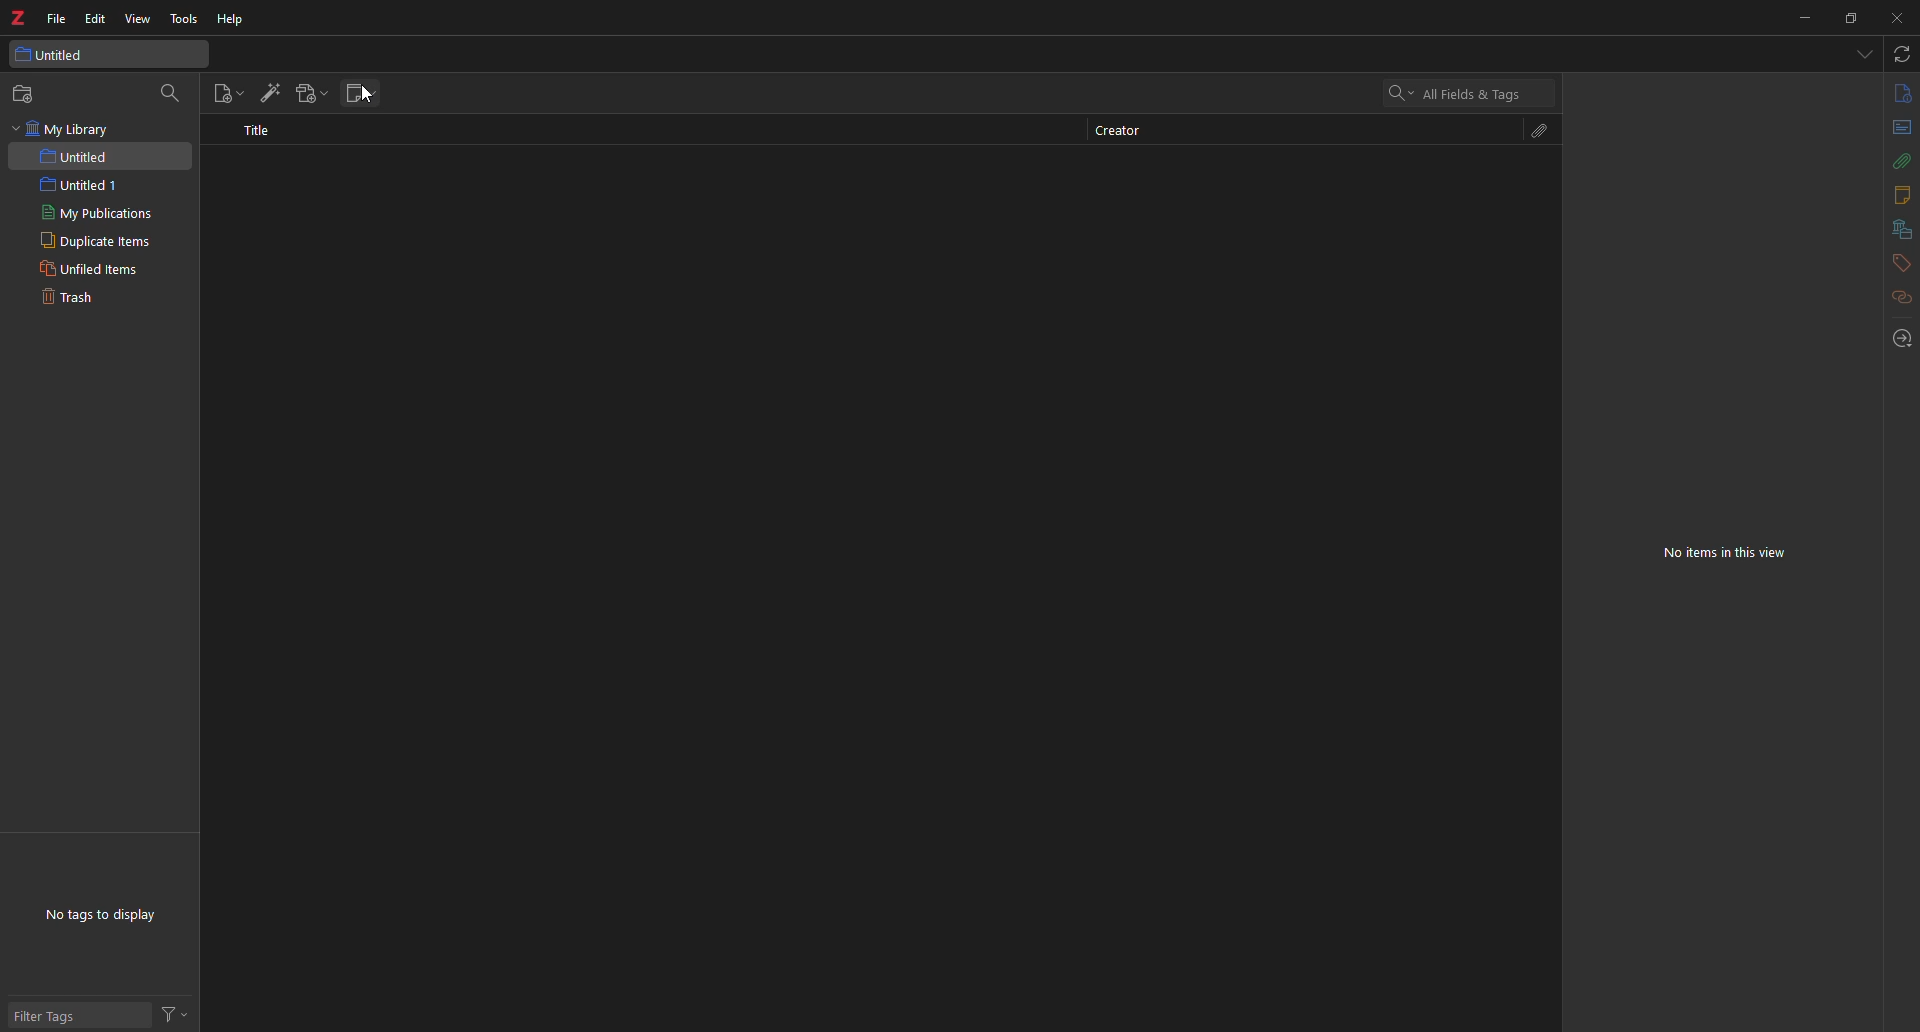  What do you see at coordinates (139, 19) in the screenshot?
I see `view` at bounding box center [139, 19].